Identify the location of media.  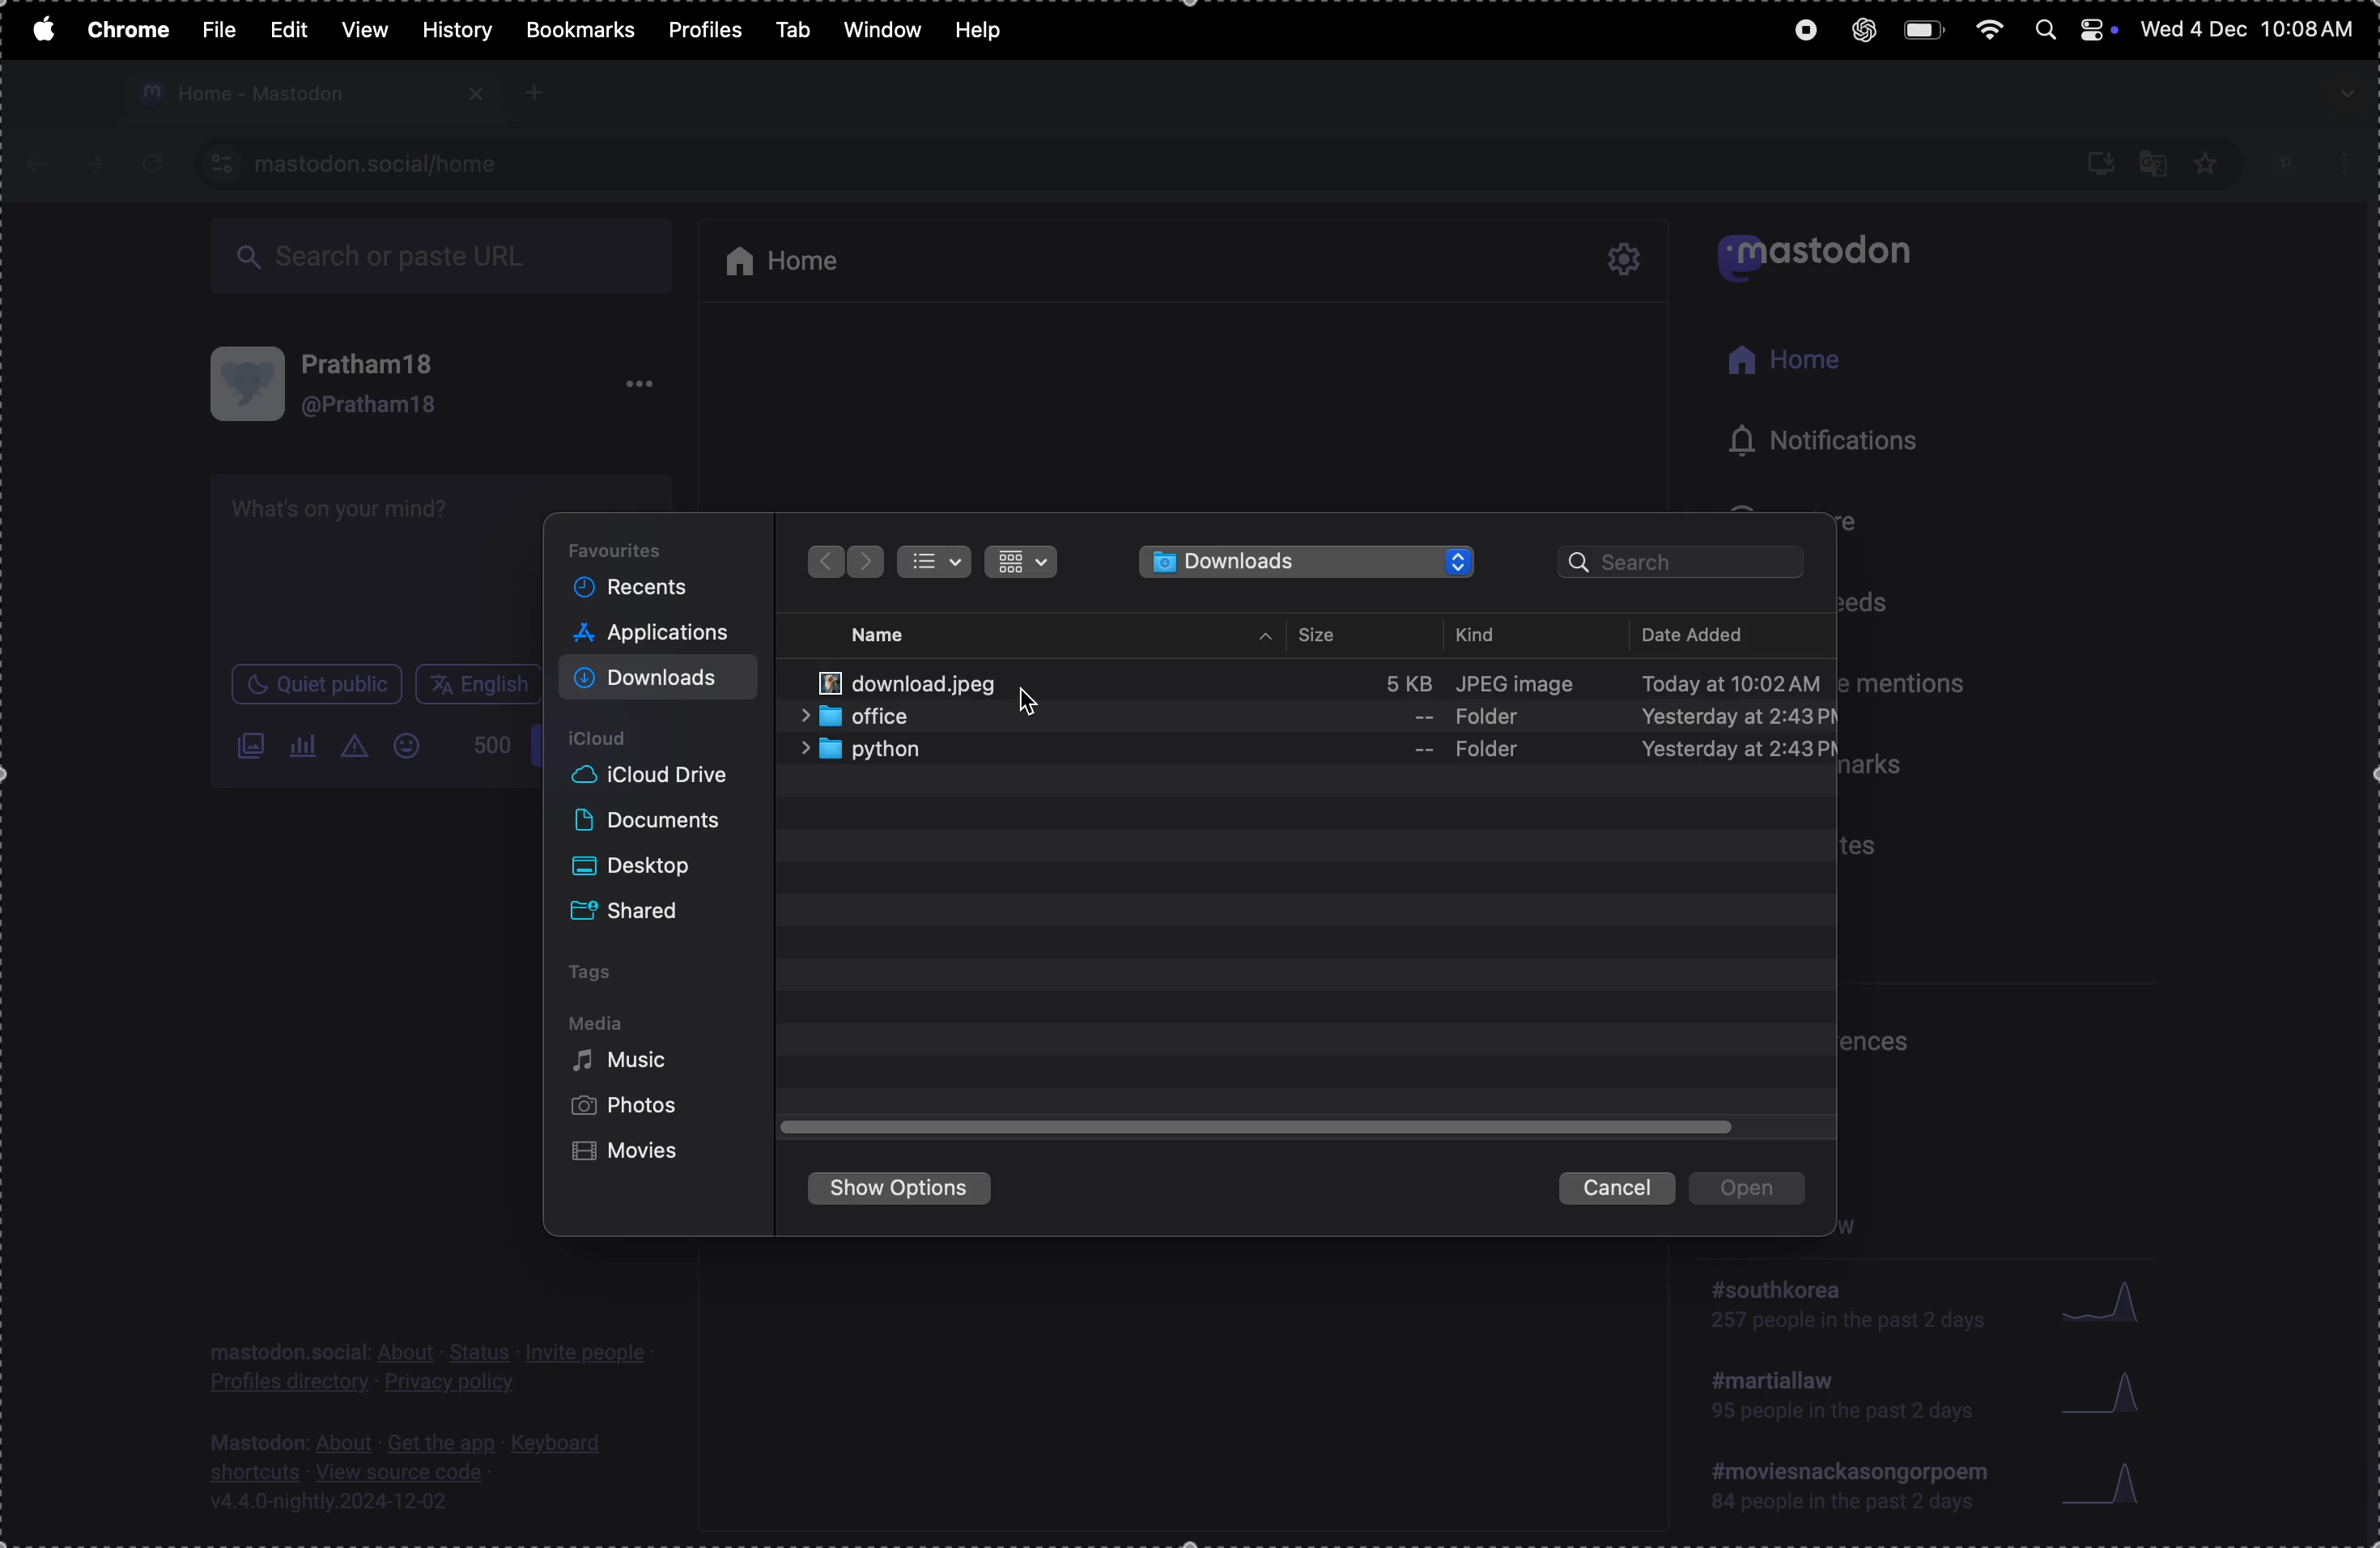
(598, 1023).